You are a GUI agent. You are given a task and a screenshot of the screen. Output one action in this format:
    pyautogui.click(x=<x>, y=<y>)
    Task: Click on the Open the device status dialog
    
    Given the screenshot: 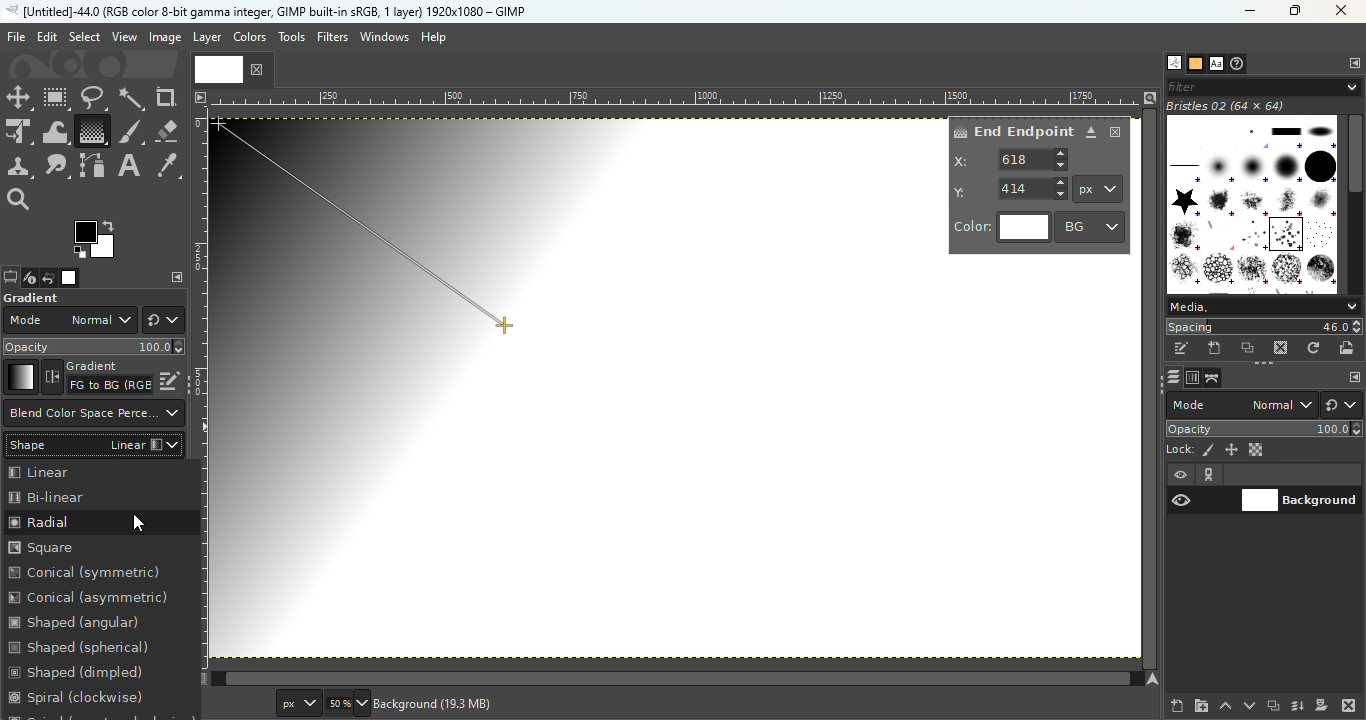 What is the action you would take?
    pyautogui.click(x=28, y=279)
    